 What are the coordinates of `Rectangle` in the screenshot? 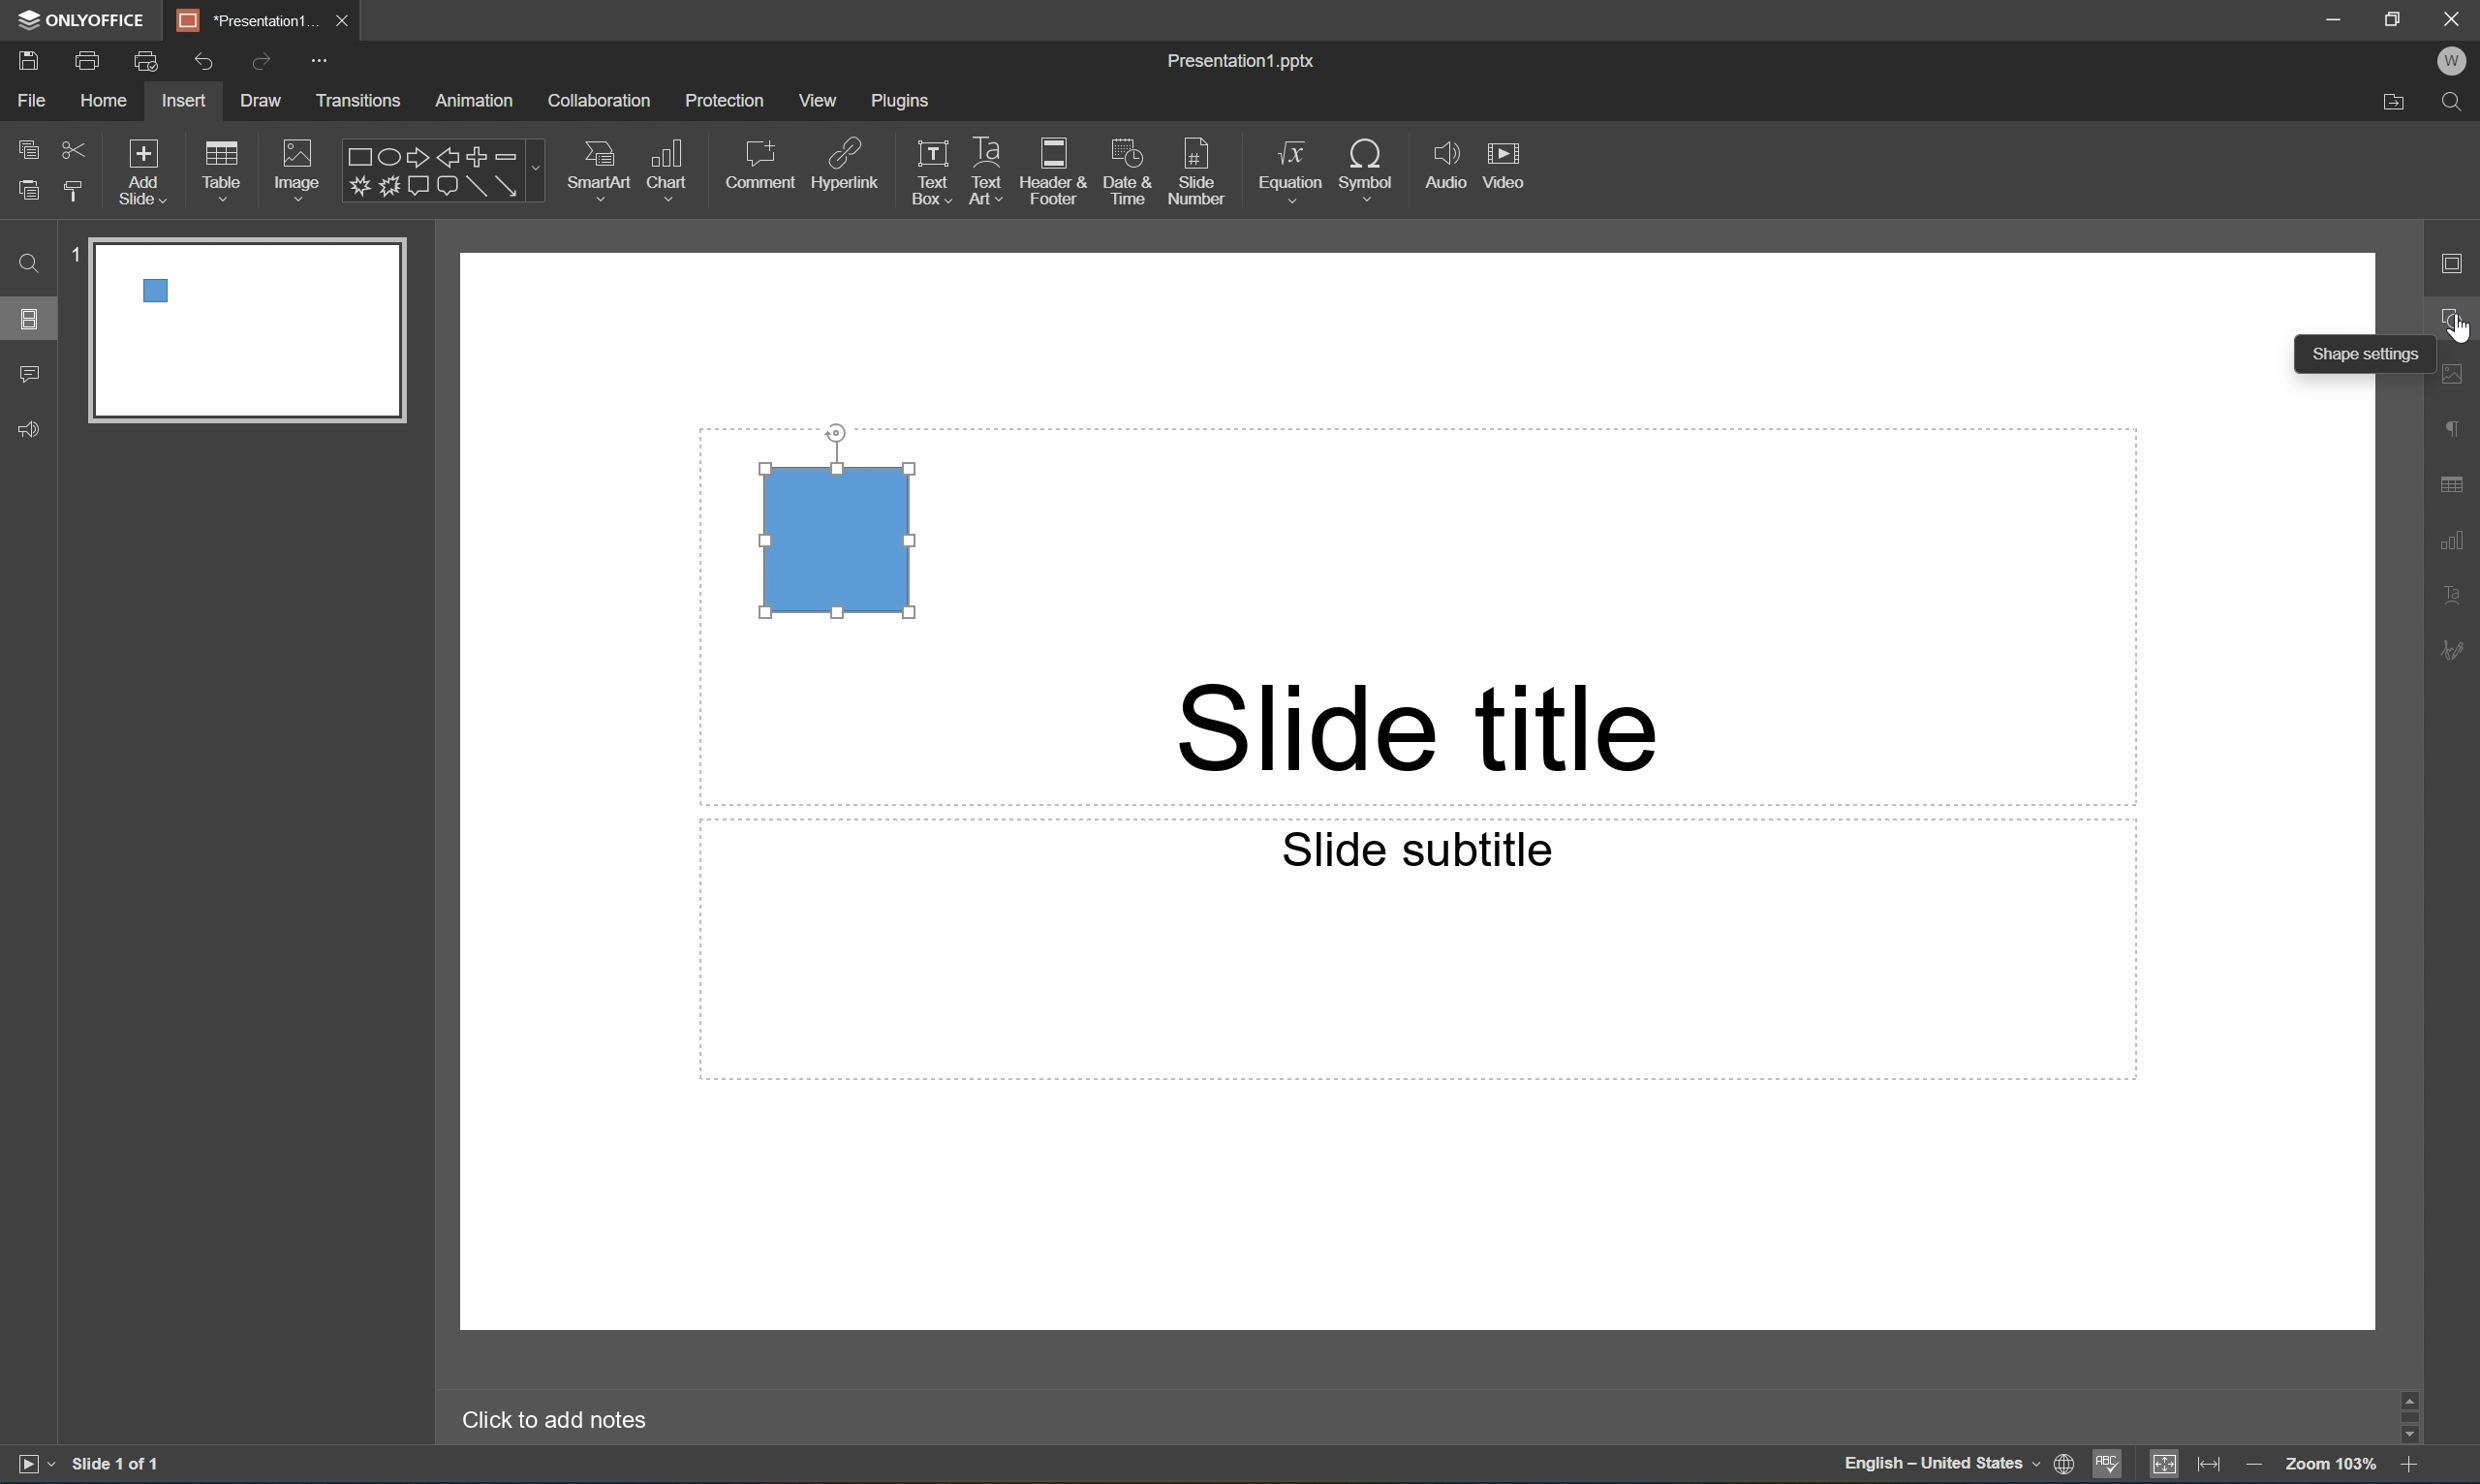 It's located at (837, 538).